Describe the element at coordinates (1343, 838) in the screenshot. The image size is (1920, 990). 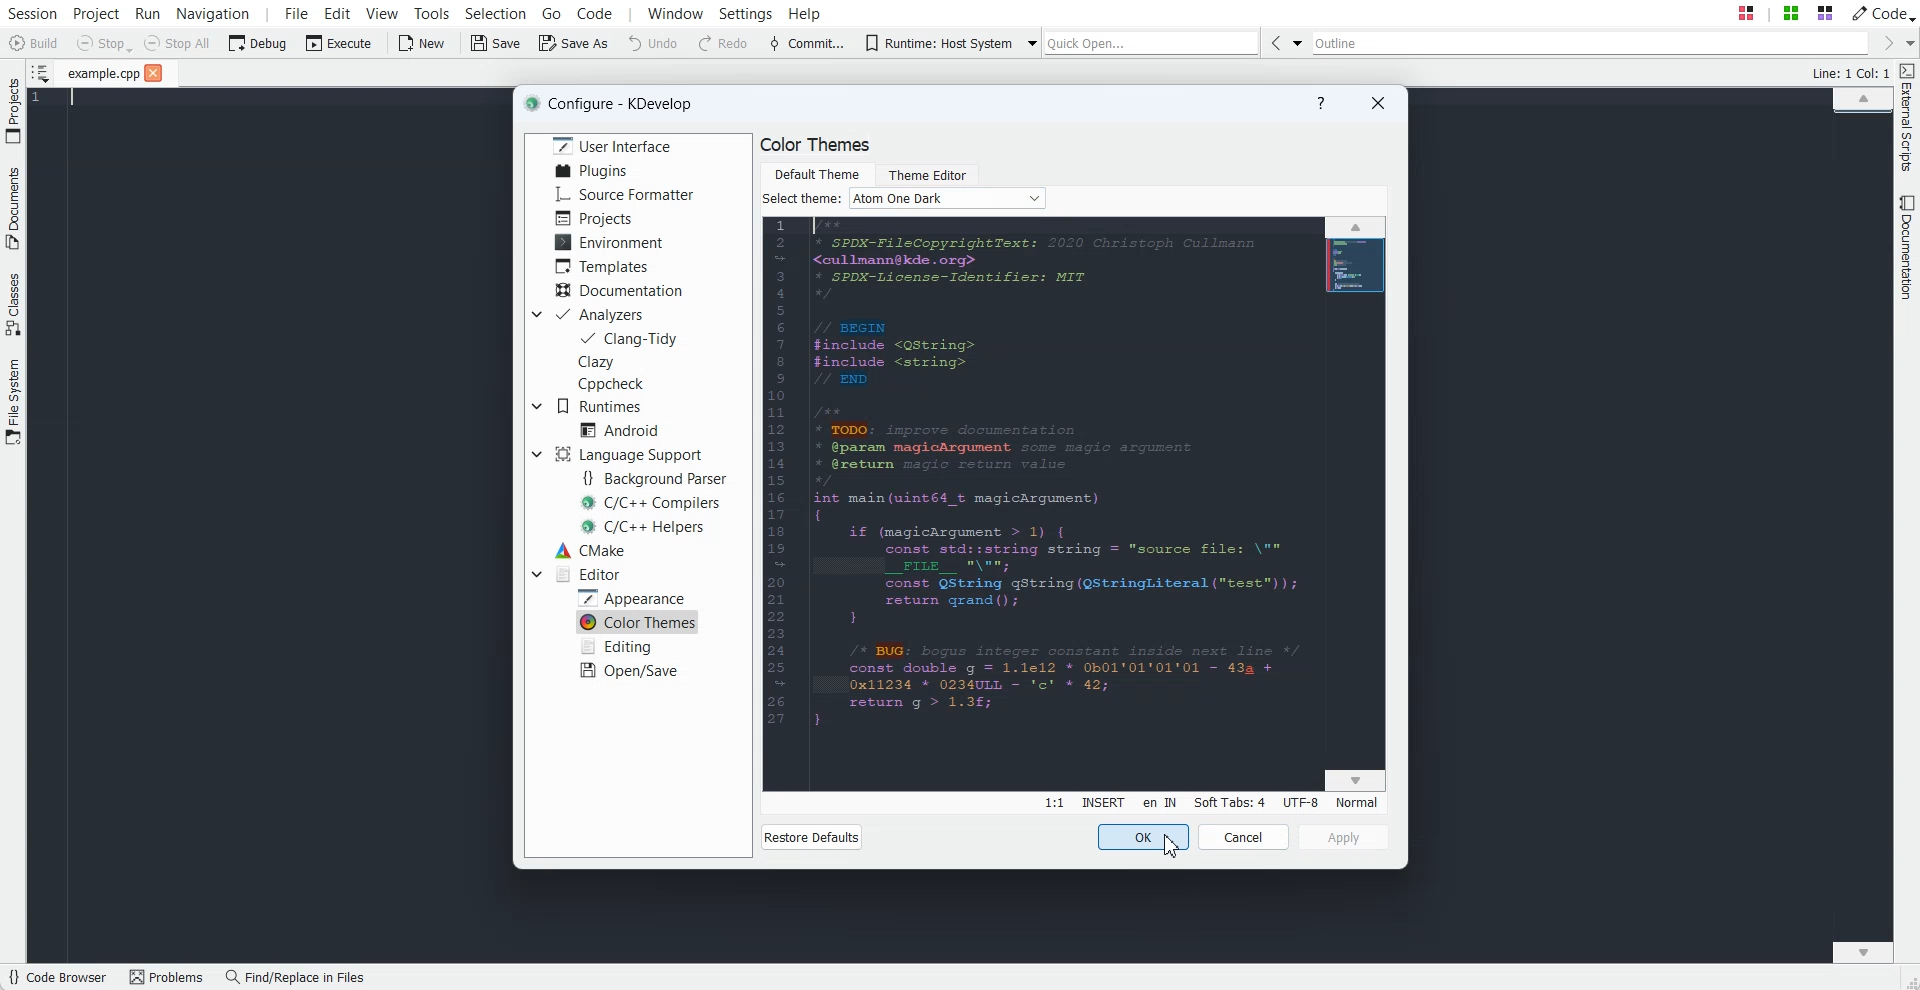
I see `Apply` at that location.